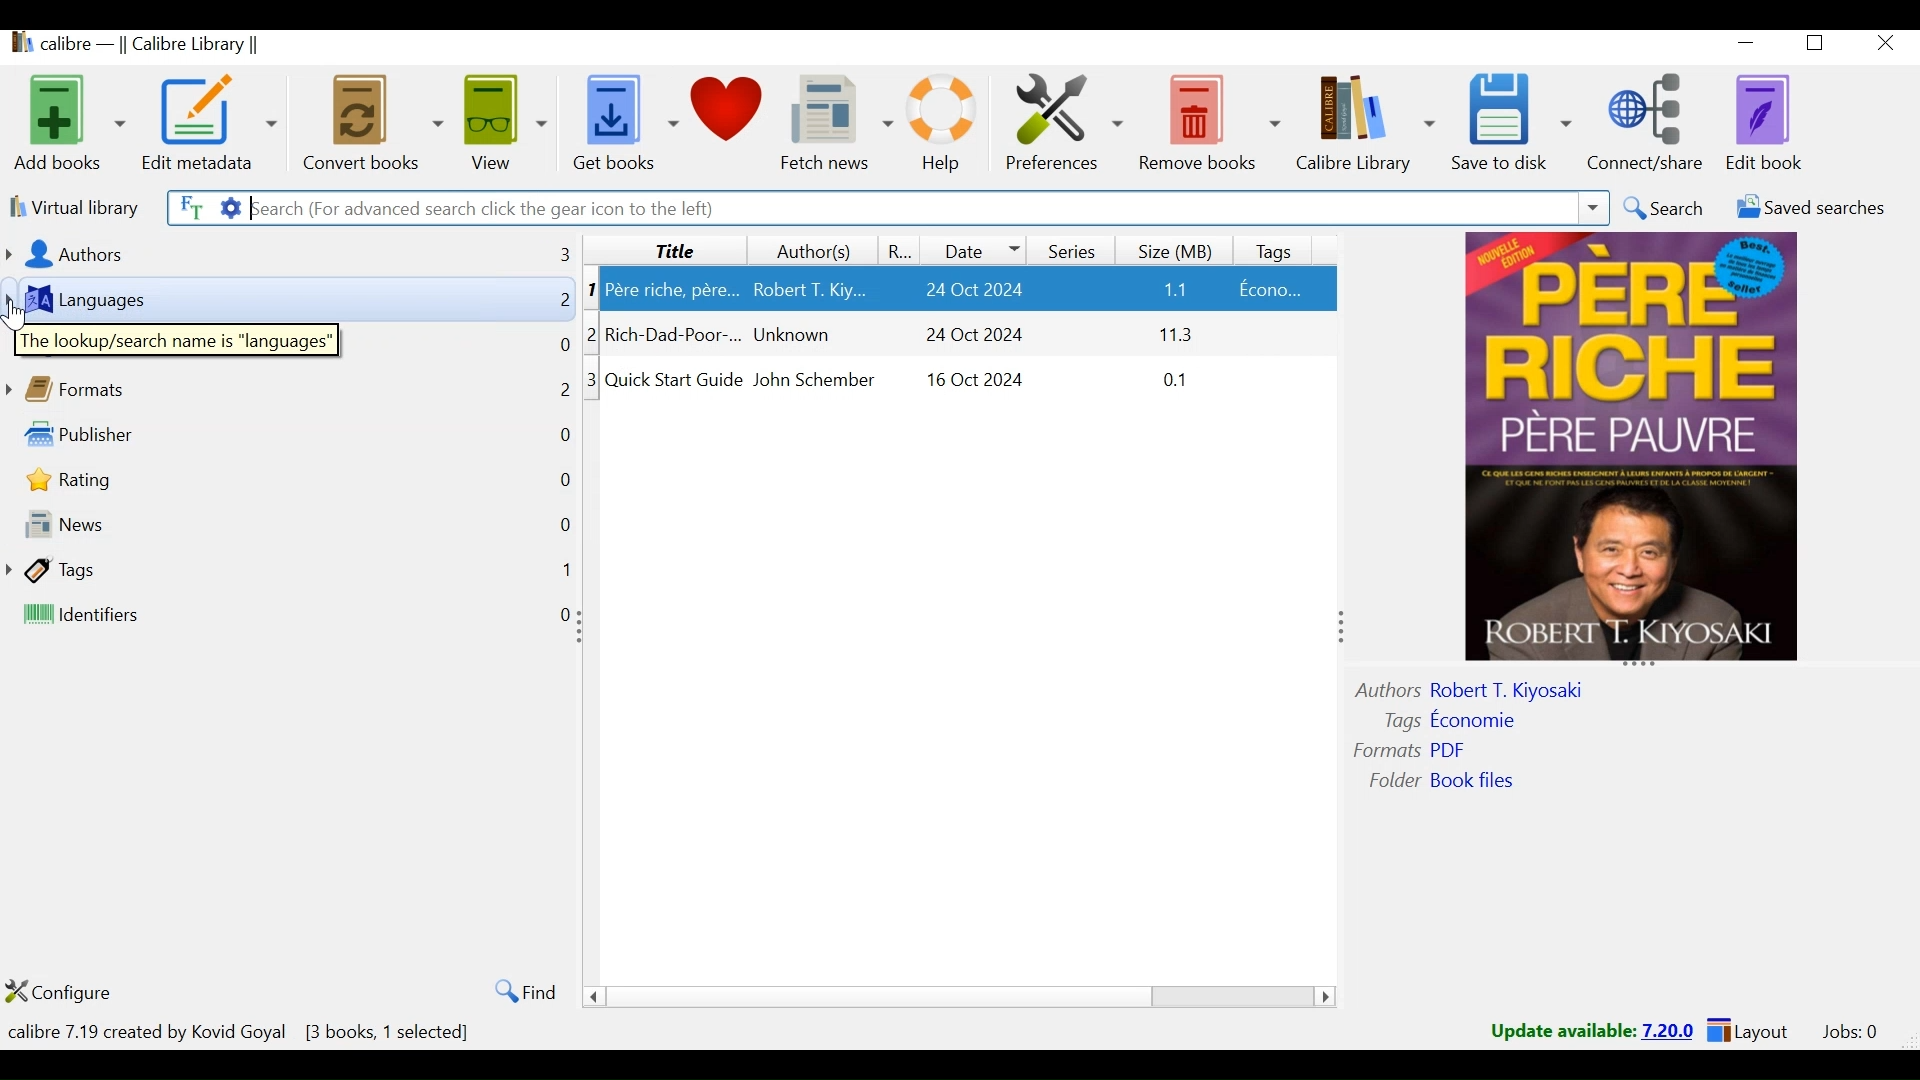 This screenshot has height=1080, width=1920. I want to click on find, so click(519, 991).